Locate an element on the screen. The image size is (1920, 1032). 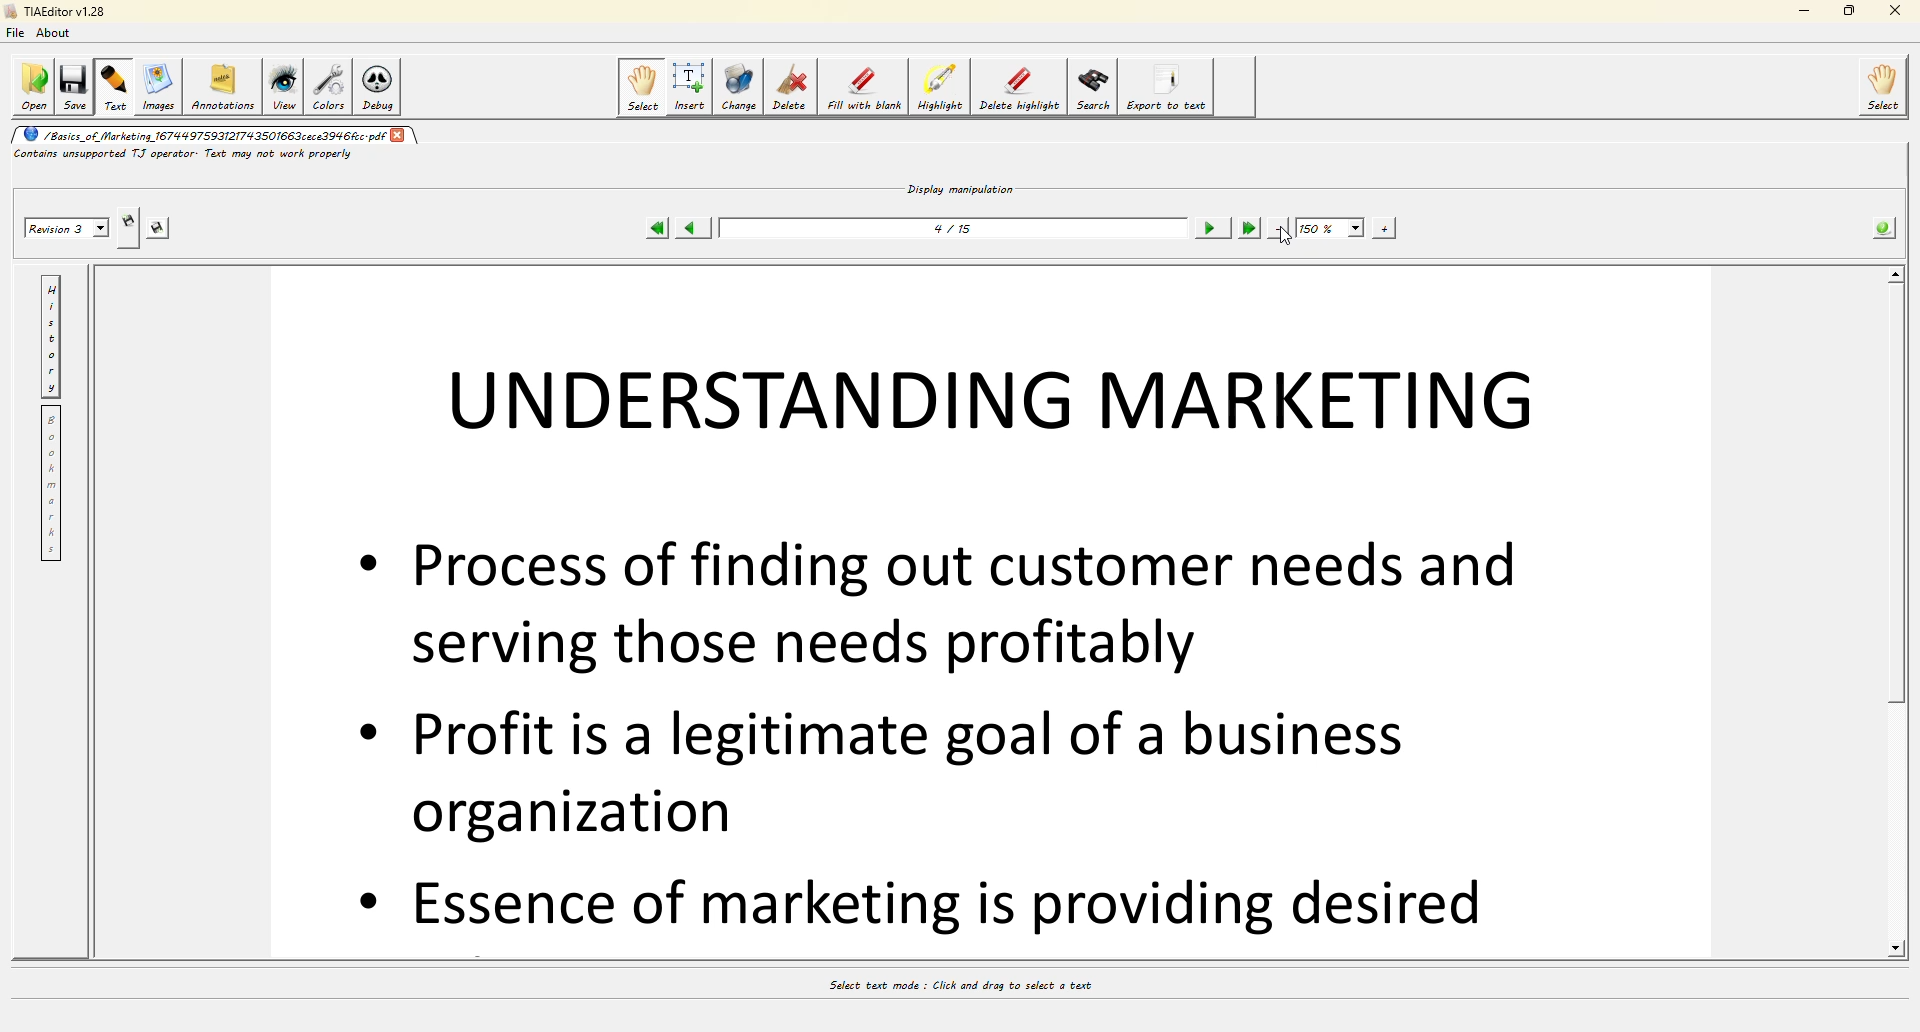
change is located at coordinates (739, 89).